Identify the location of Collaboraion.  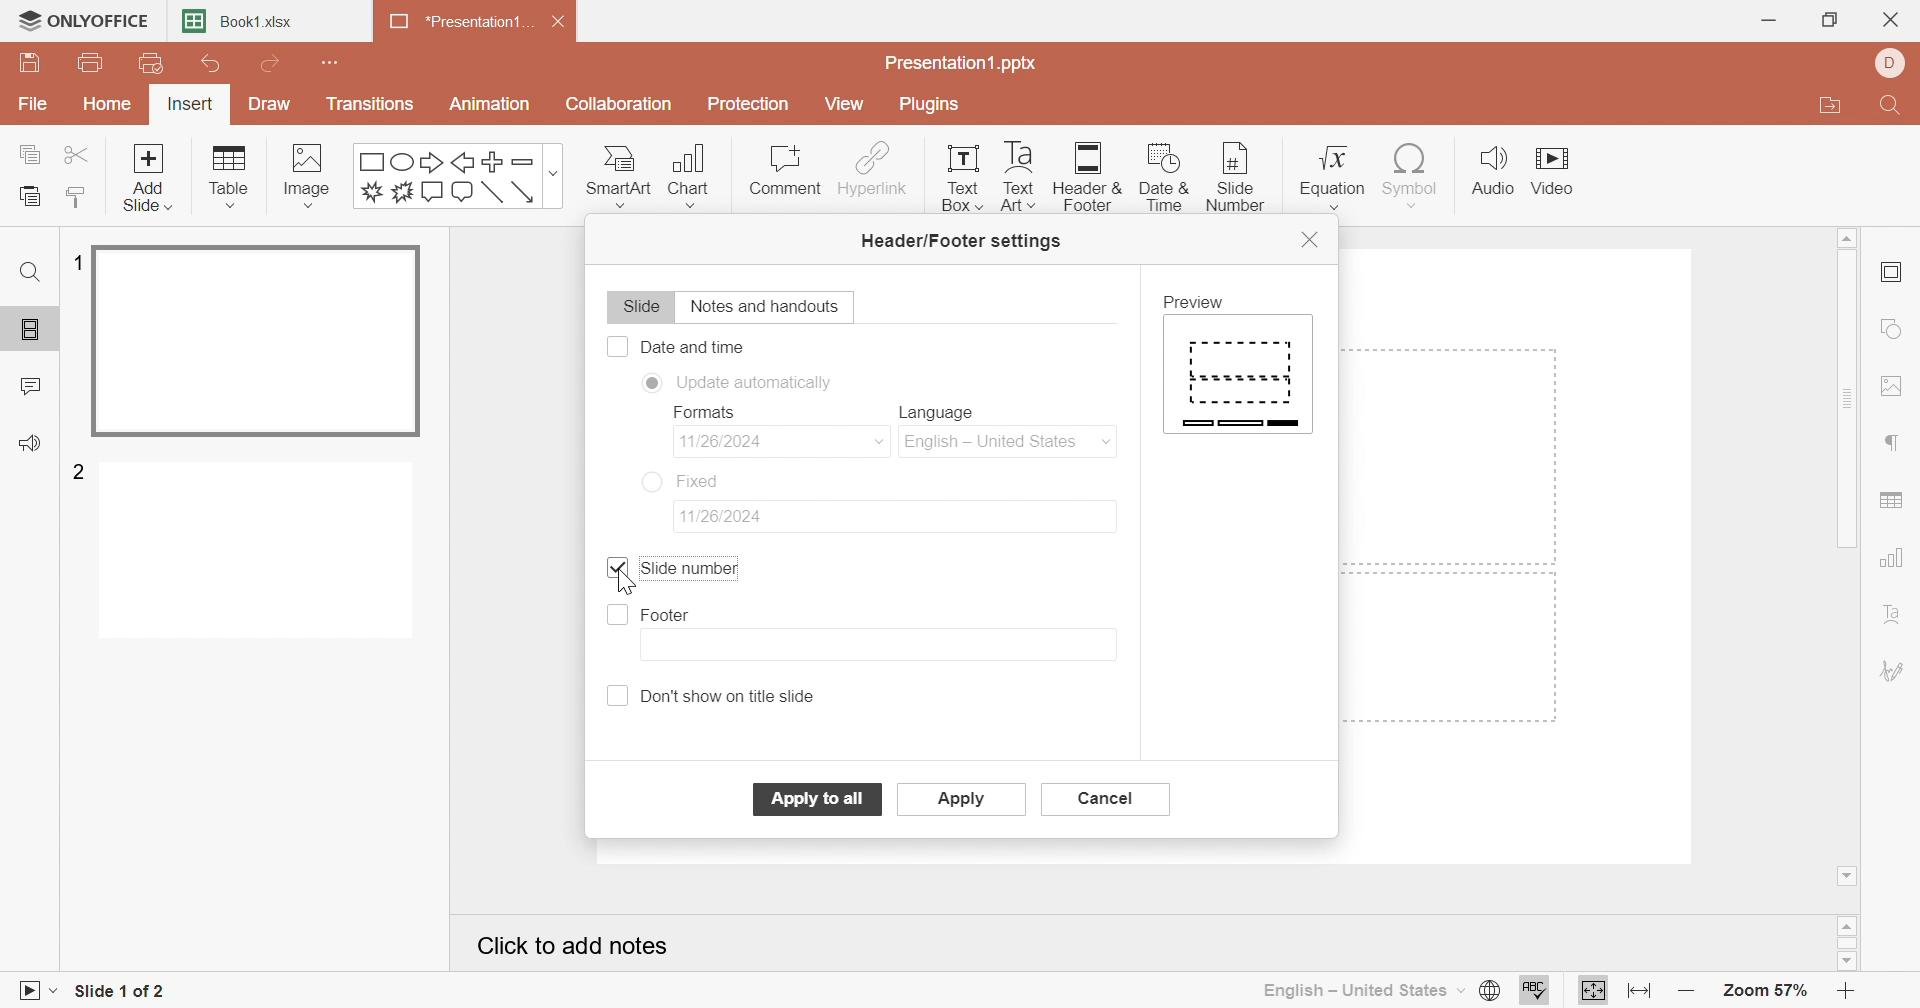
(622, 107).